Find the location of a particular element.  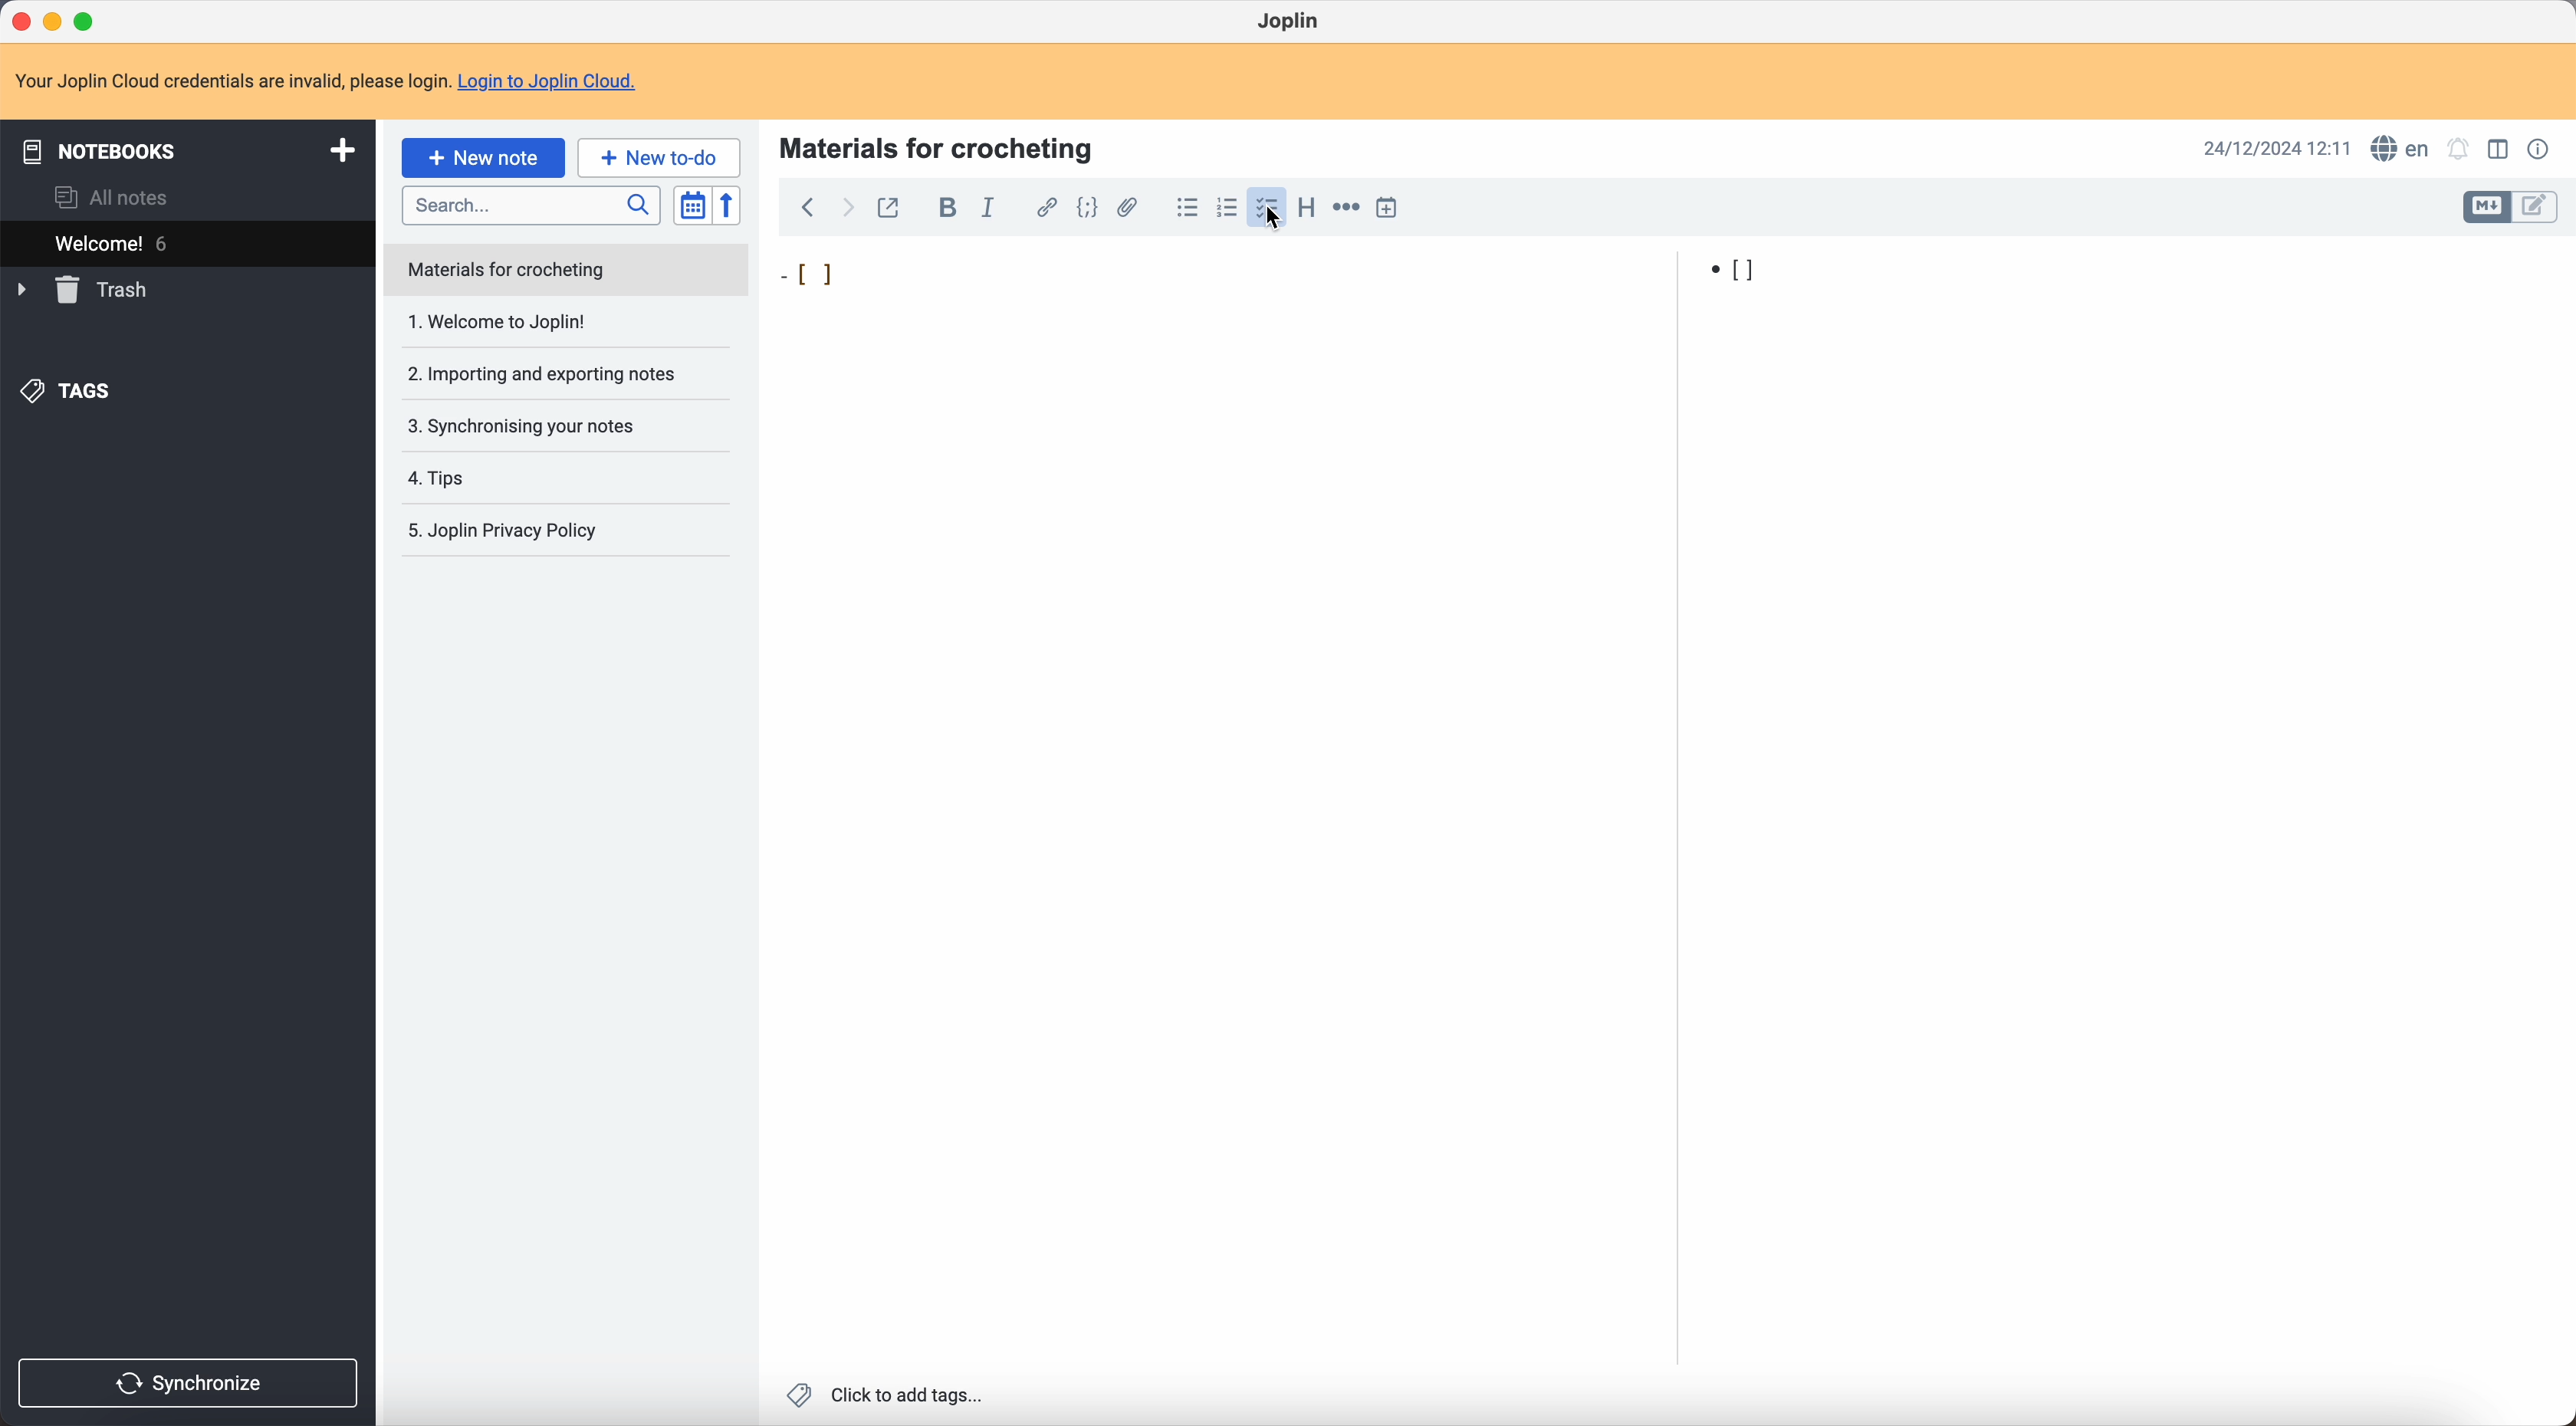

importing and exporting notes is located at coordinates (554, 373).